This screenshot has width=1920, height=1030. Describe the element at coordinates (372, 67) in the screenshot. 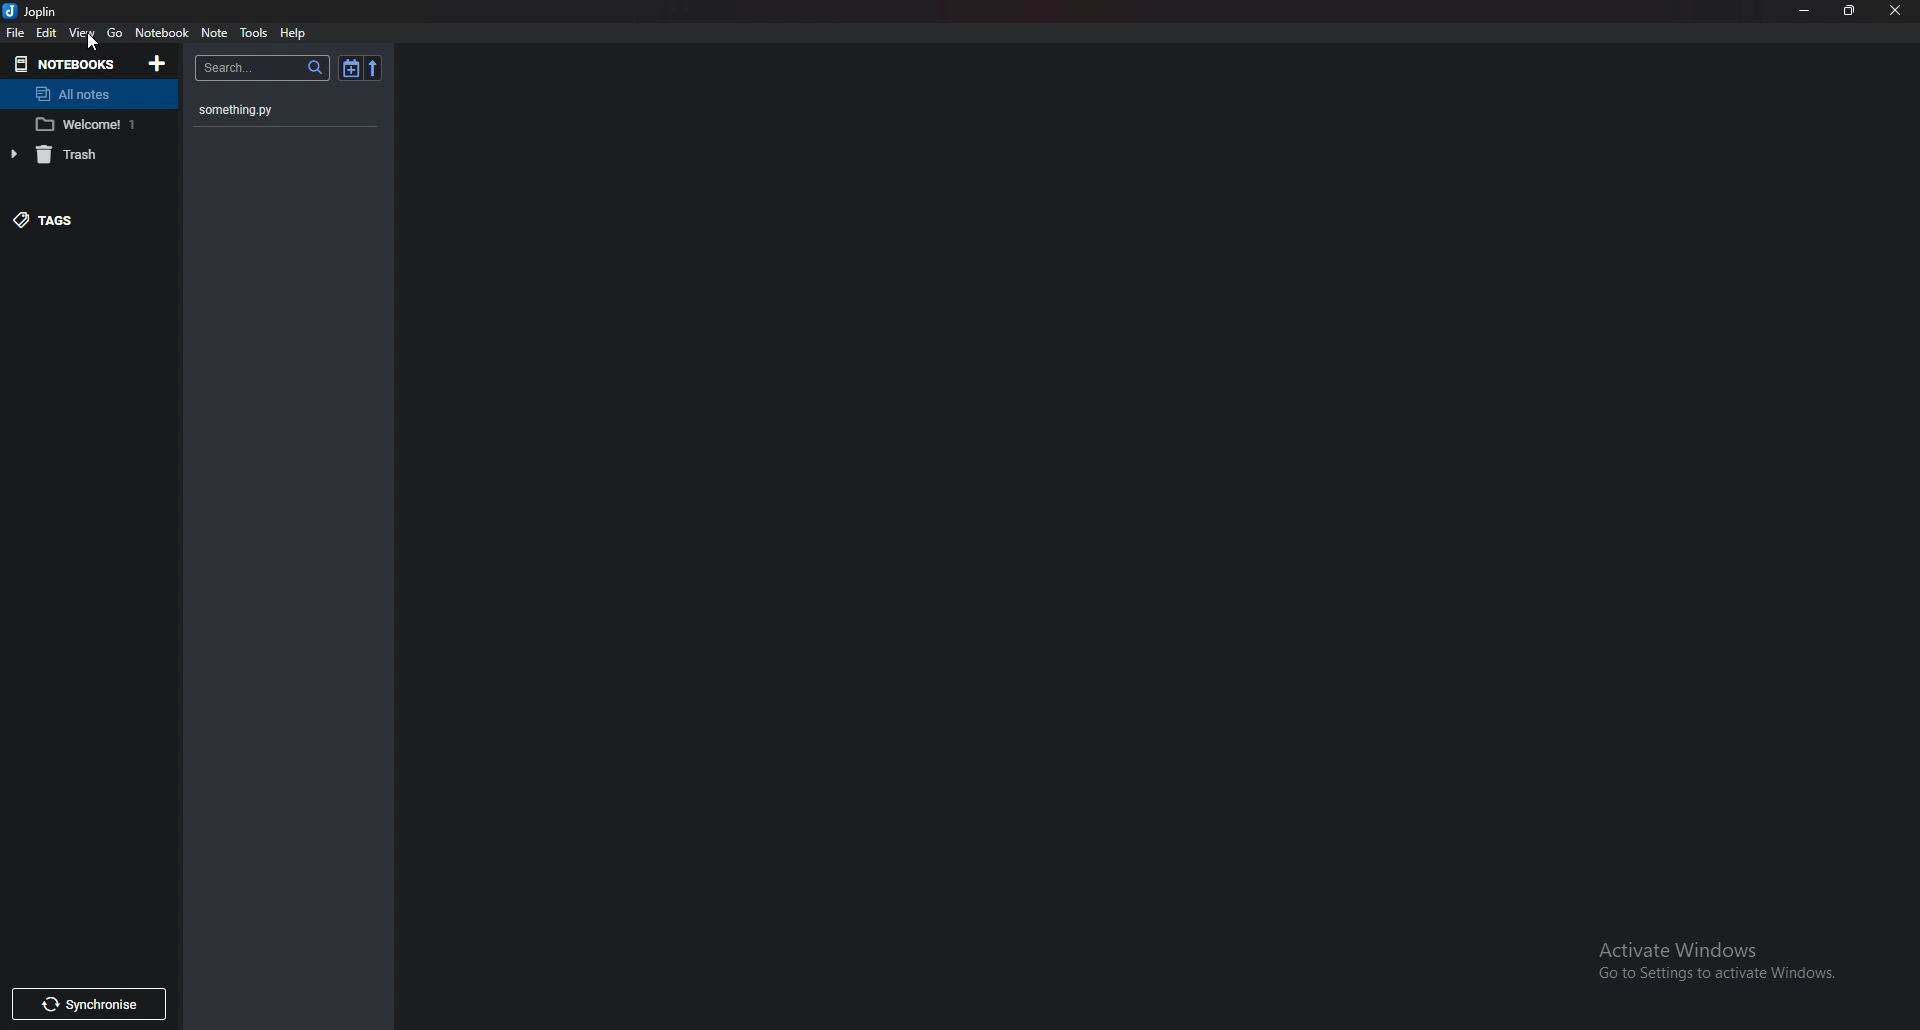

I see `Reverse sort order` at that location.